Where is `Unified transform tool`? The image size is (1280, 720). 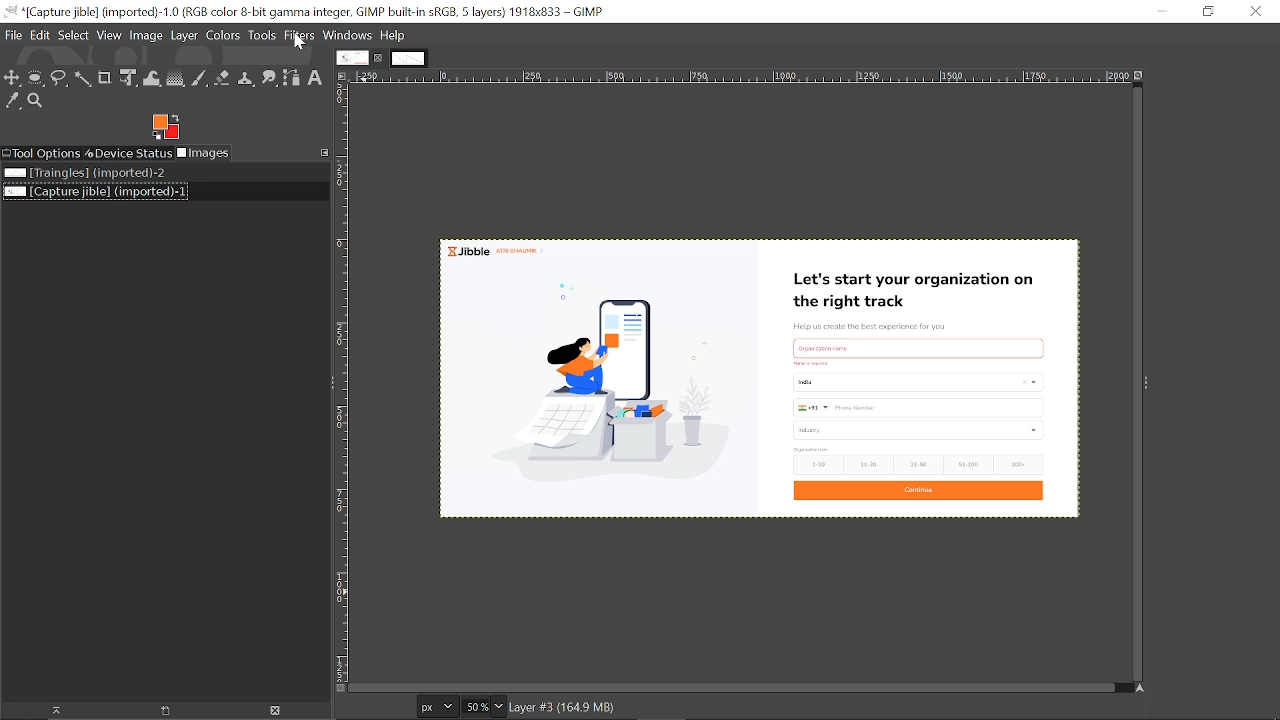 Unified transform tool is located at coordinates (128, 79).